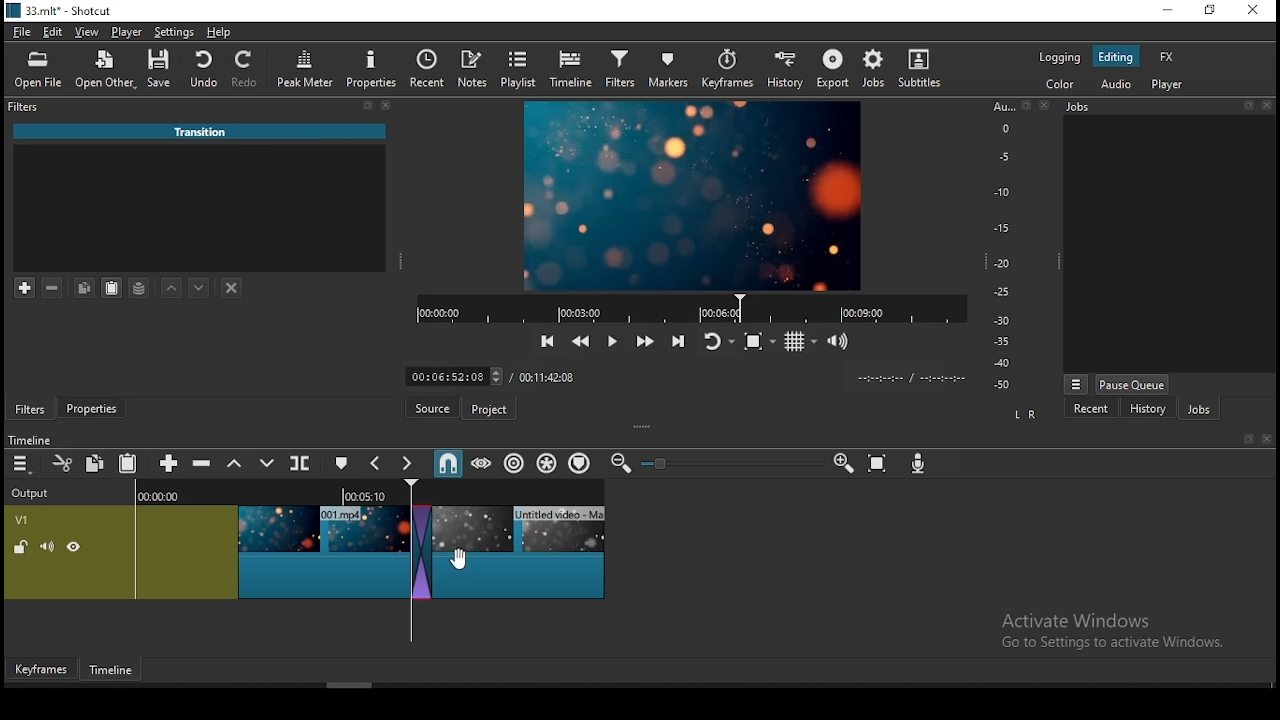 The height and width of the screenshot is (720, 1280). Describe the element at coordinates (735, 466) in the screenshot. I see `zoom in or zoom out slider` at that location.